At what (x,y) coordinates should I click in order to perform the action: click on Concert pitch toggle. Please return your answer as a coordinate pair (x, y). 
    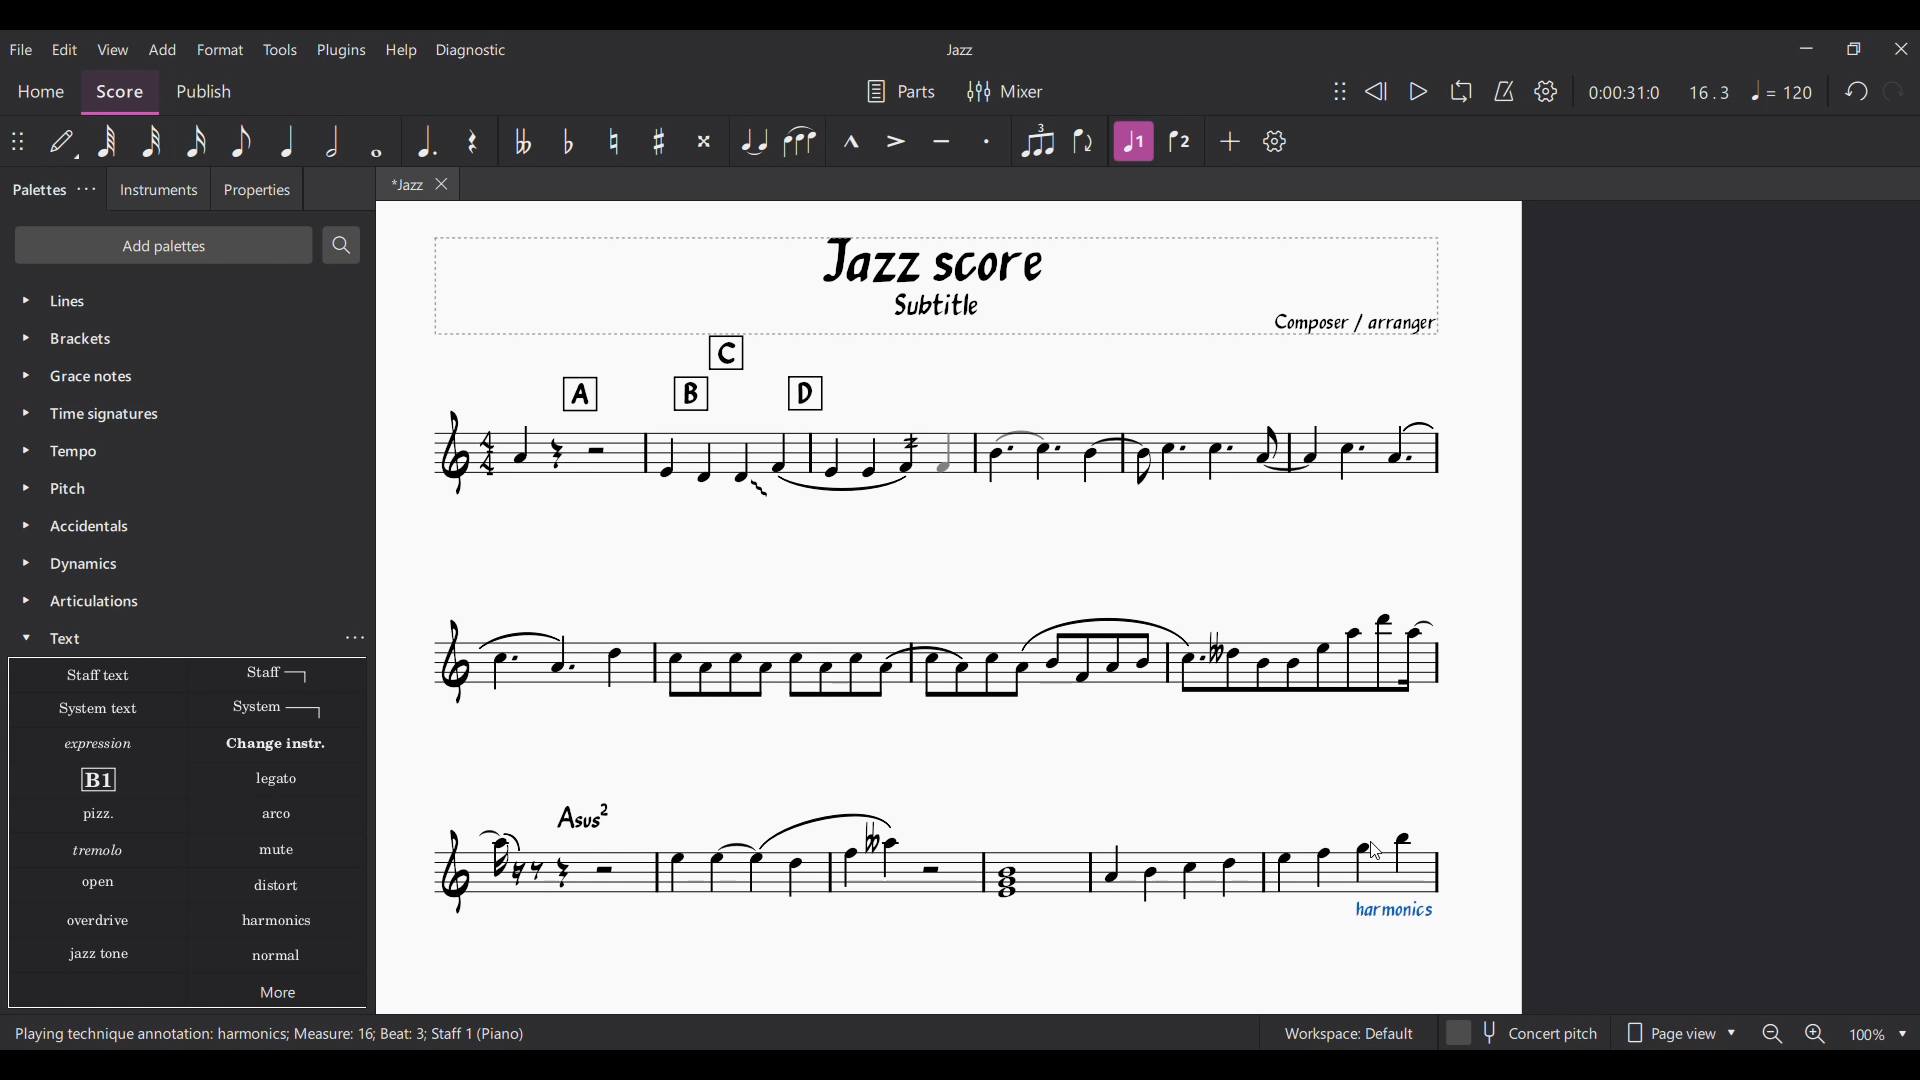
    Looking at the image, I should click on (1524, 1032).